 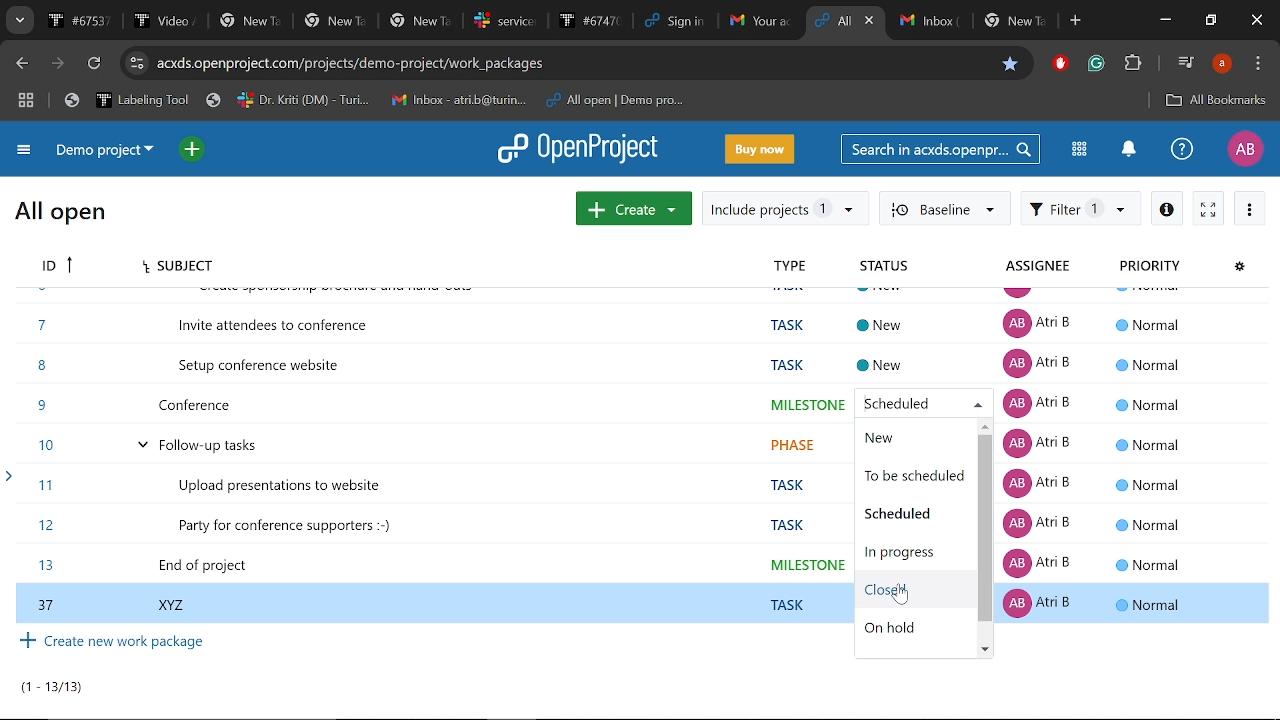 I want to click on Minimize, so click(x=1162, y=18).